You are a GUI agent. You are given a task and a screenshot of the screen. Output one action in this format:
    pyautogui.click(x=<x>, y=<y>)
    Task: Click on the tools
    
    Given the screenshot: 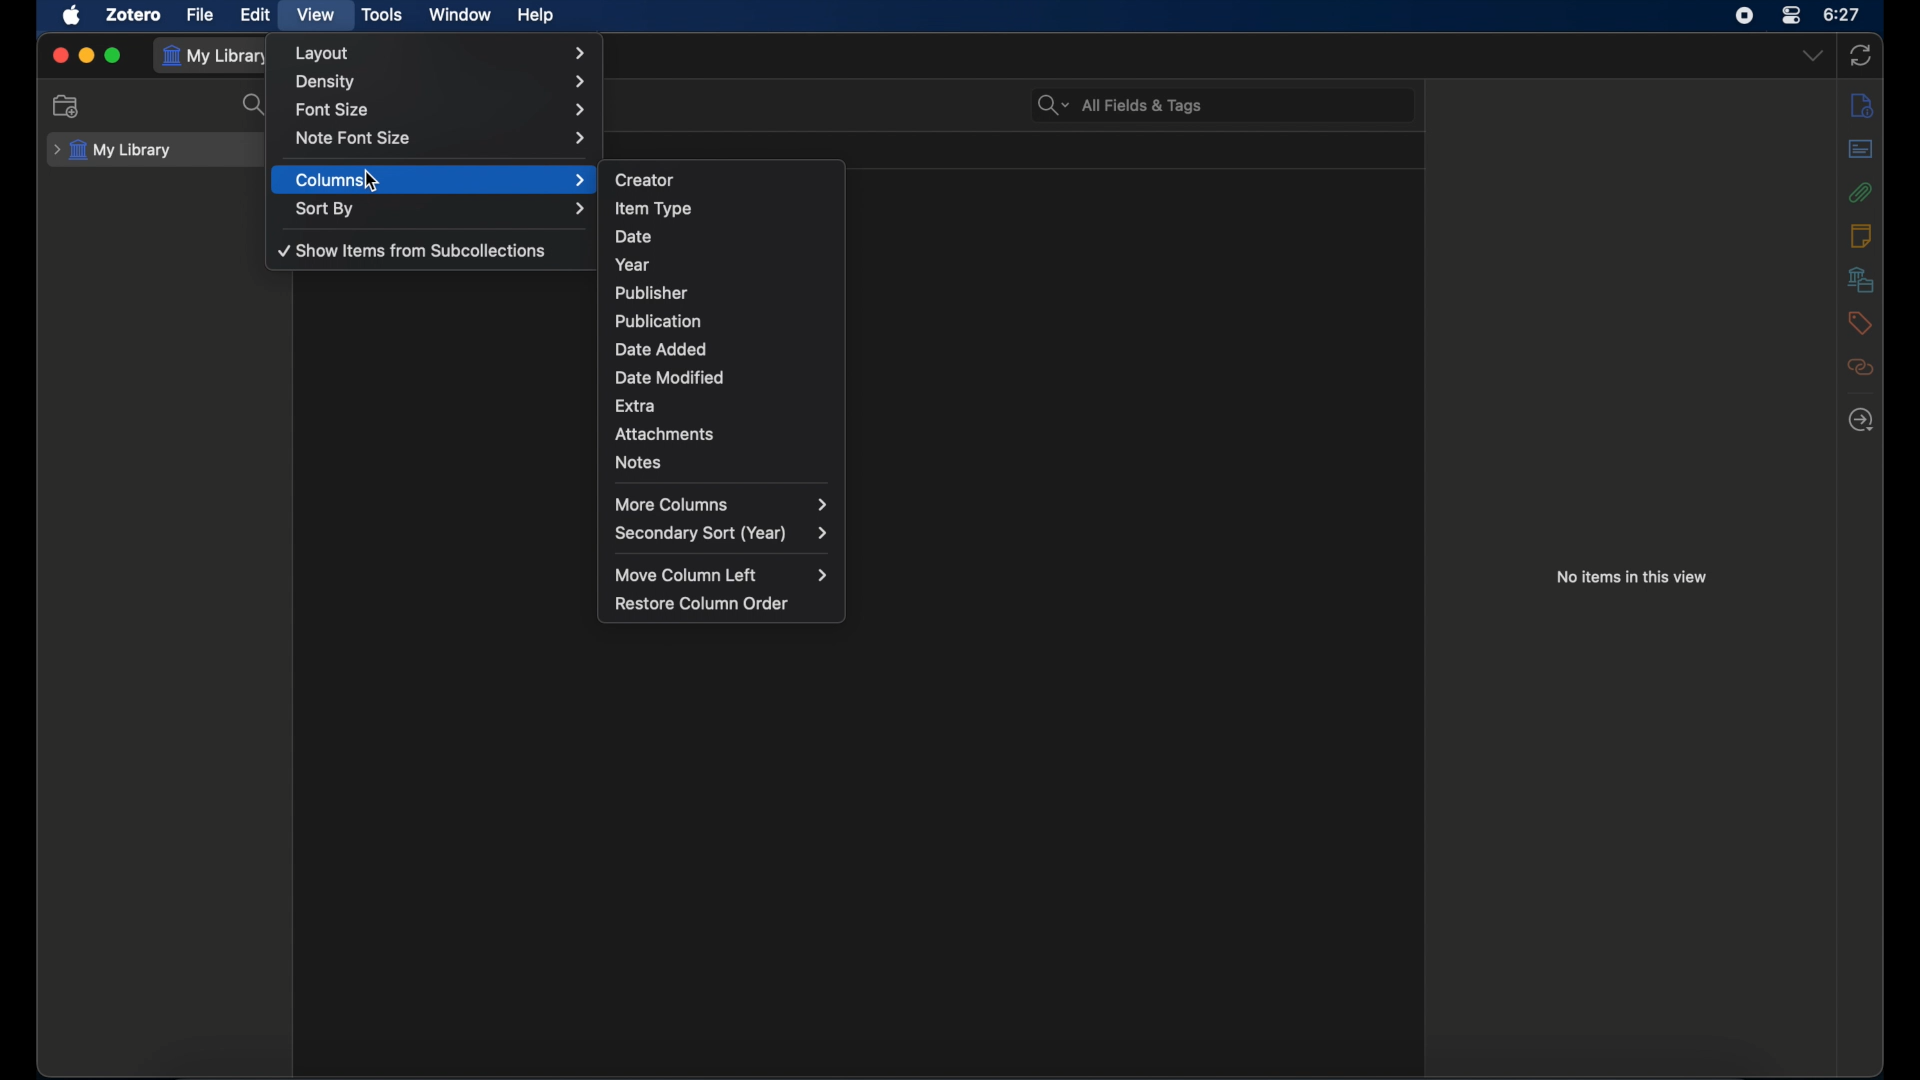 What is the action you would take?
    pyautogui.click(x=382, y=14)
    